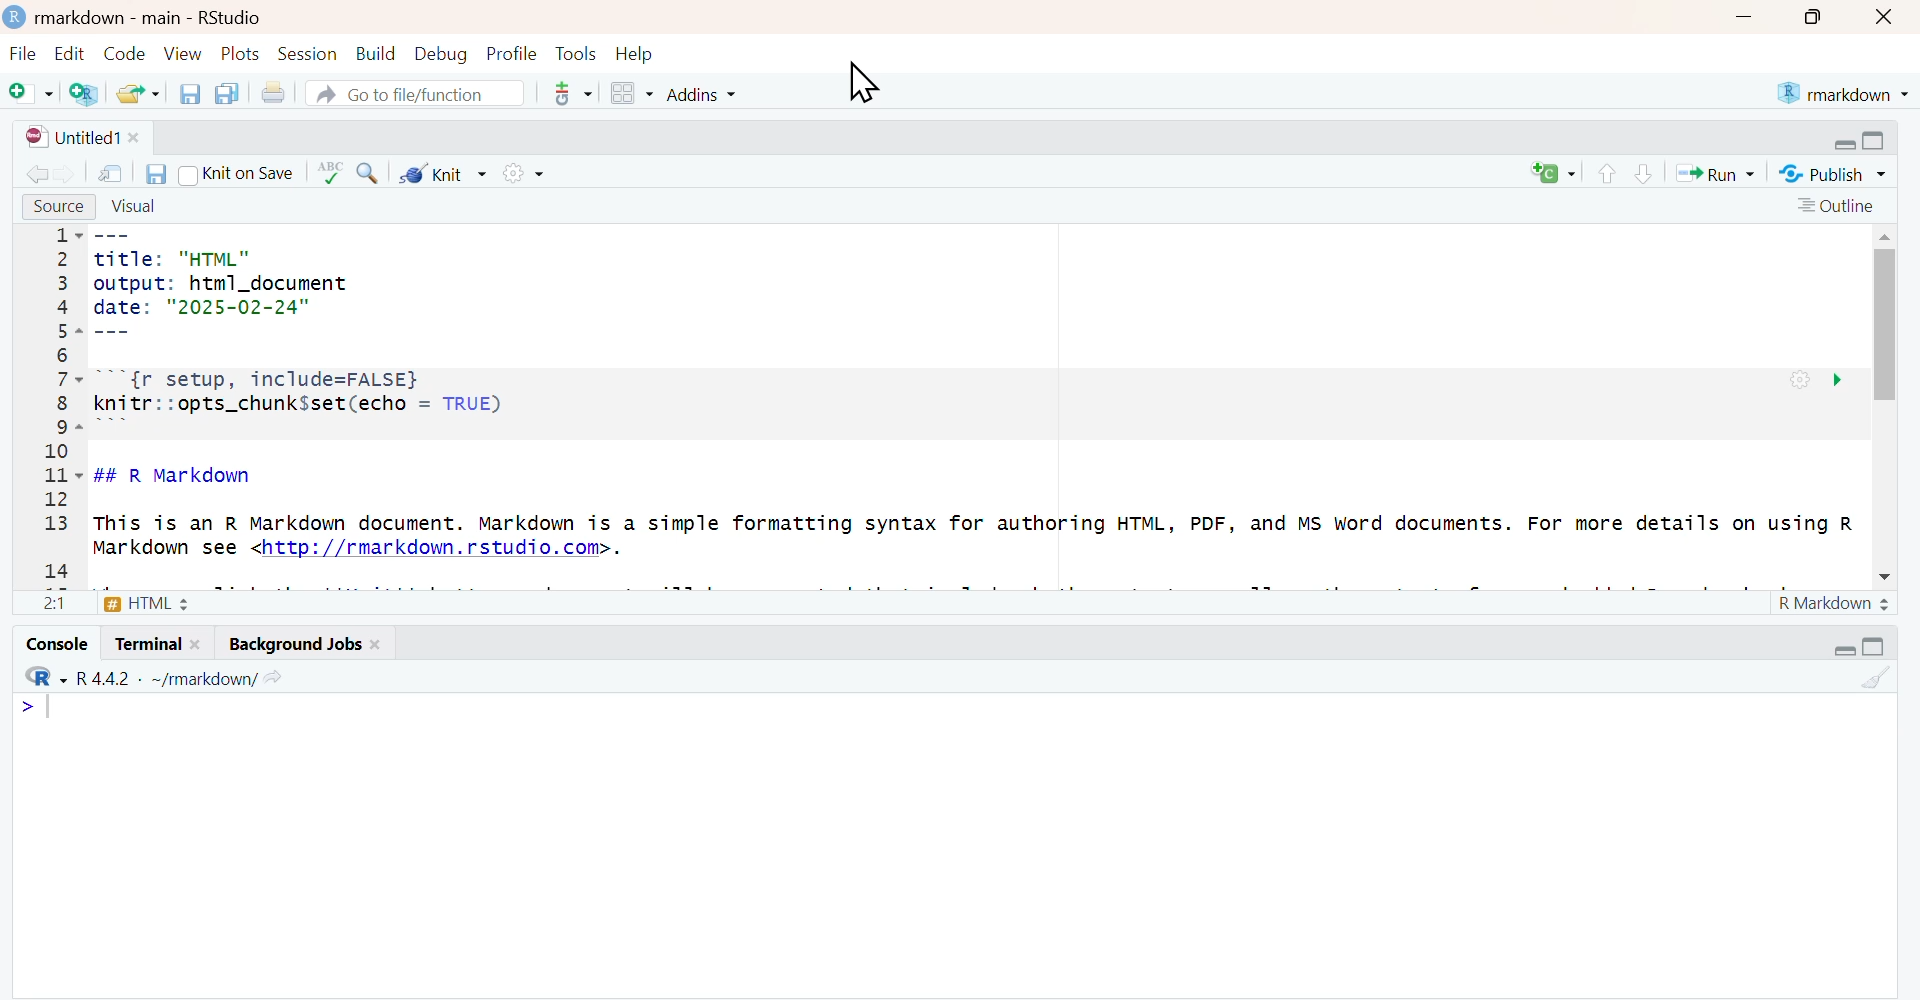 The width and height of the screenshot is (1920, 1000). I want to click on print the current file, so click(273, 94).